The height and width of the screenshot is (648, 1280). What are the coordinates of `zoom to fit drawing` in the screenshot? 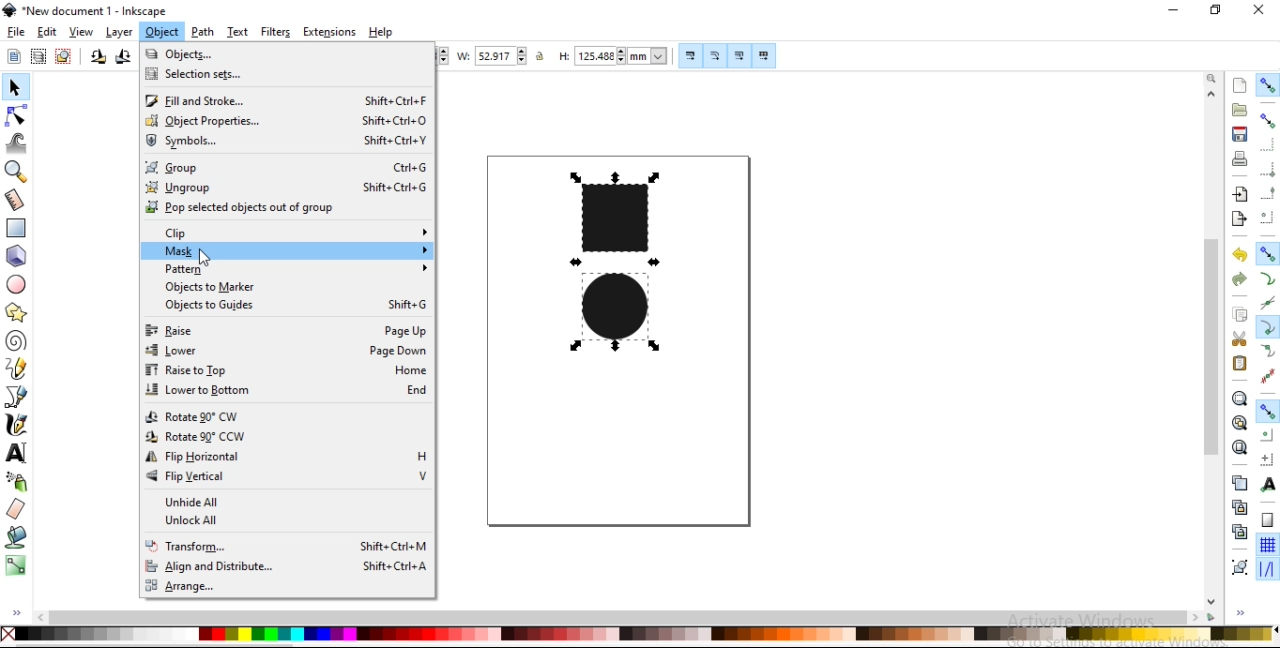 It's located at (1239, 422).